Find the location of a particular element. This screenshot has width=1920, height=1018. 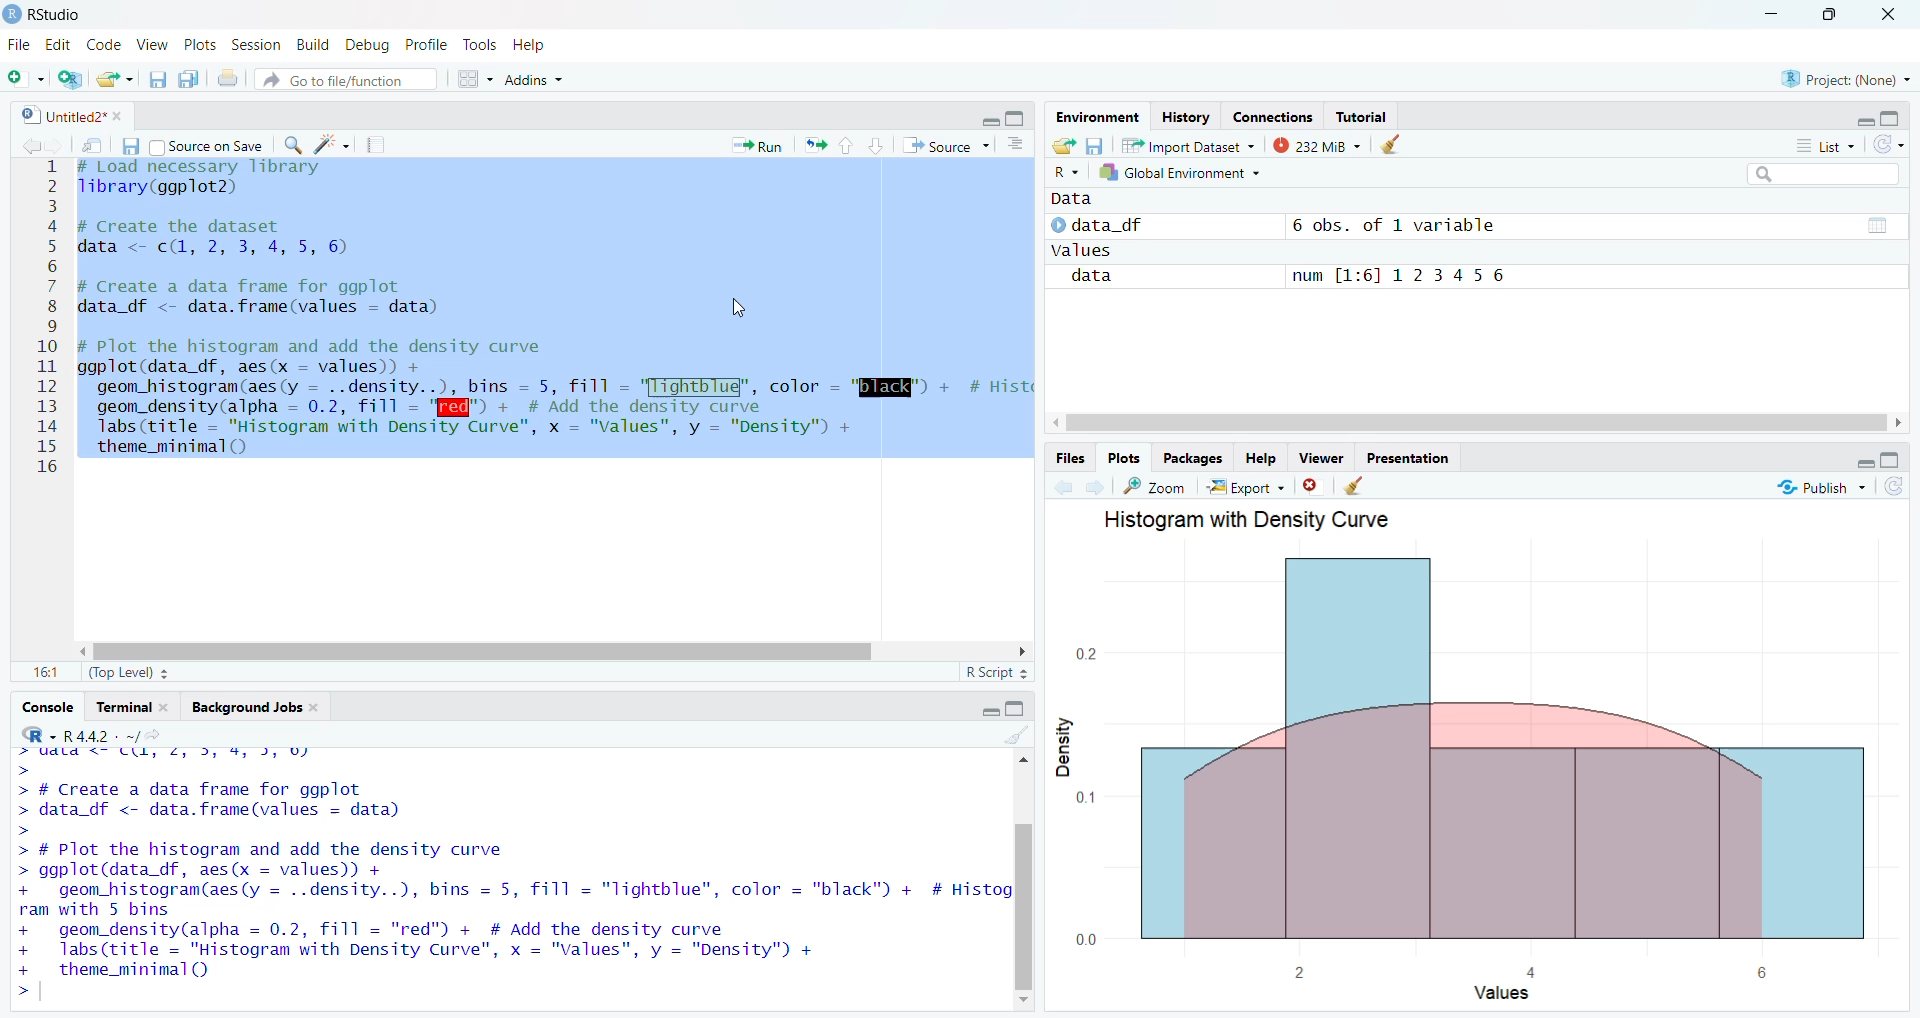

show in new window is located at coordinates (91, 145).